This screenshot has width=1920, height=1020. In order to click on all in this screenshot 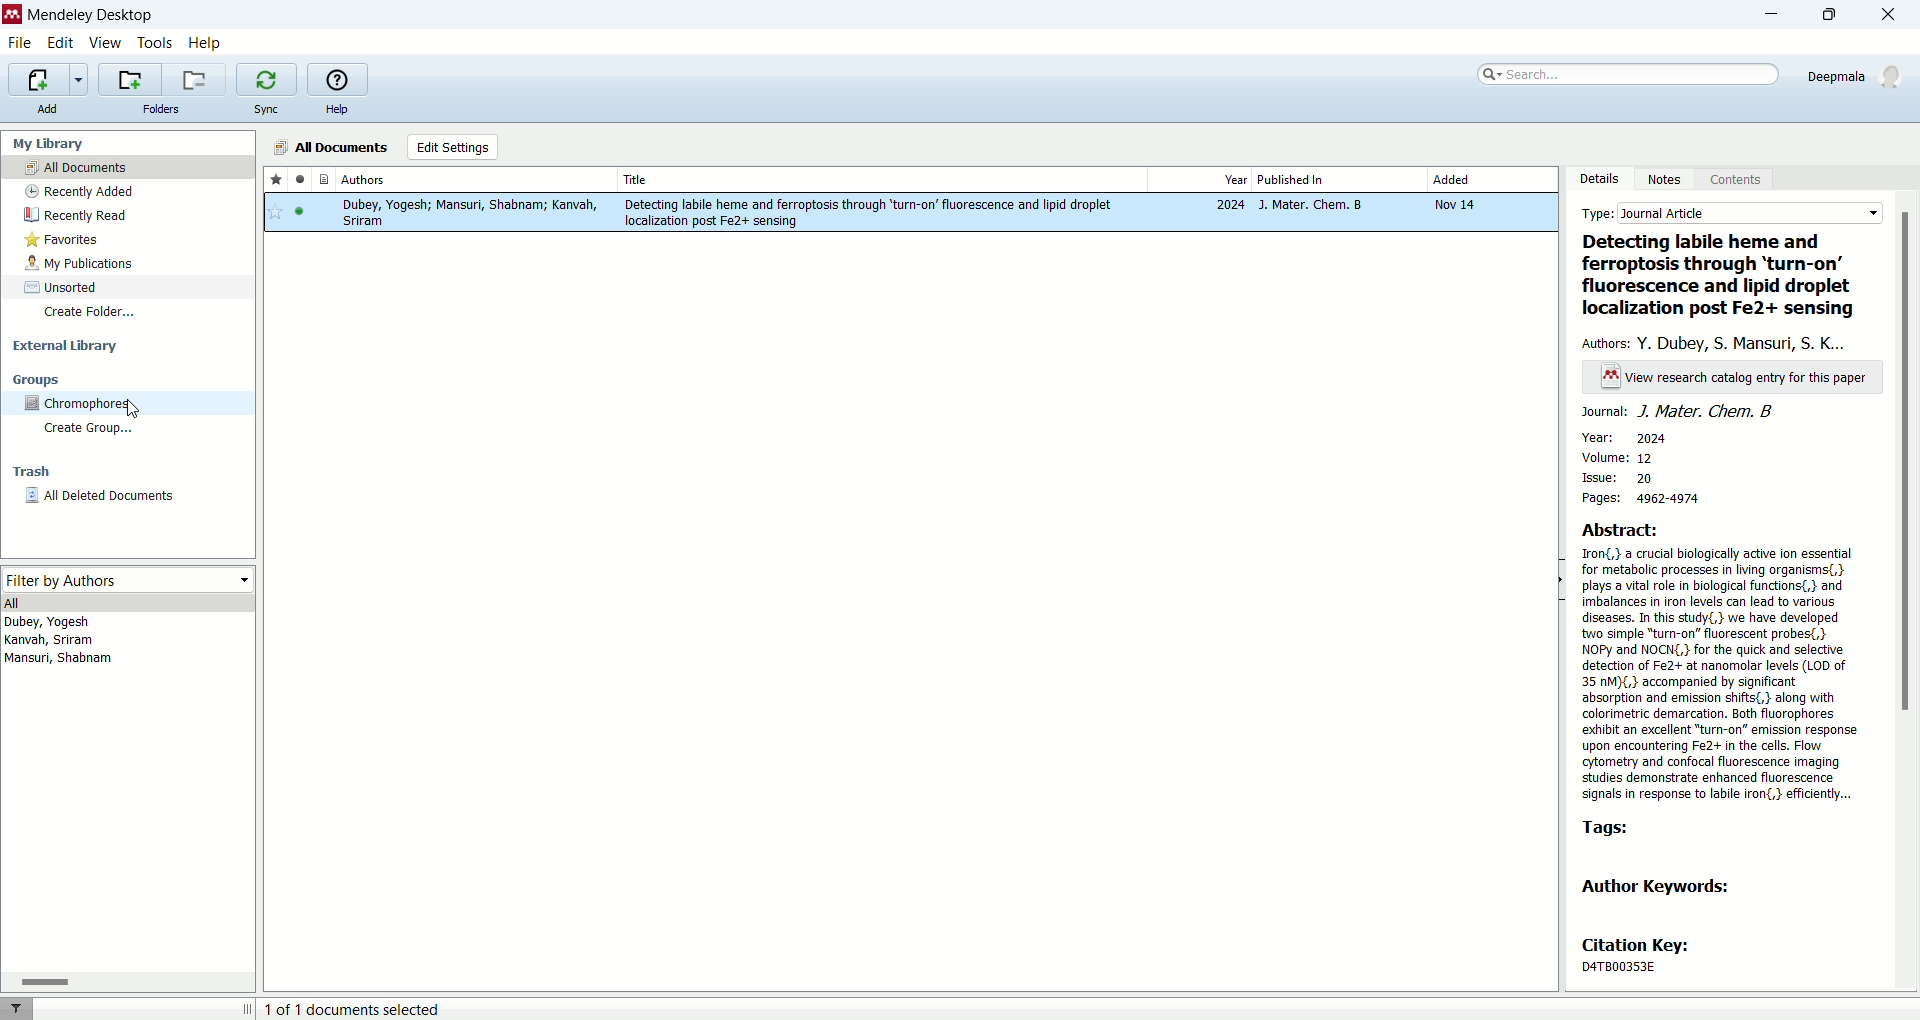, I will do `click(130, 603)`.